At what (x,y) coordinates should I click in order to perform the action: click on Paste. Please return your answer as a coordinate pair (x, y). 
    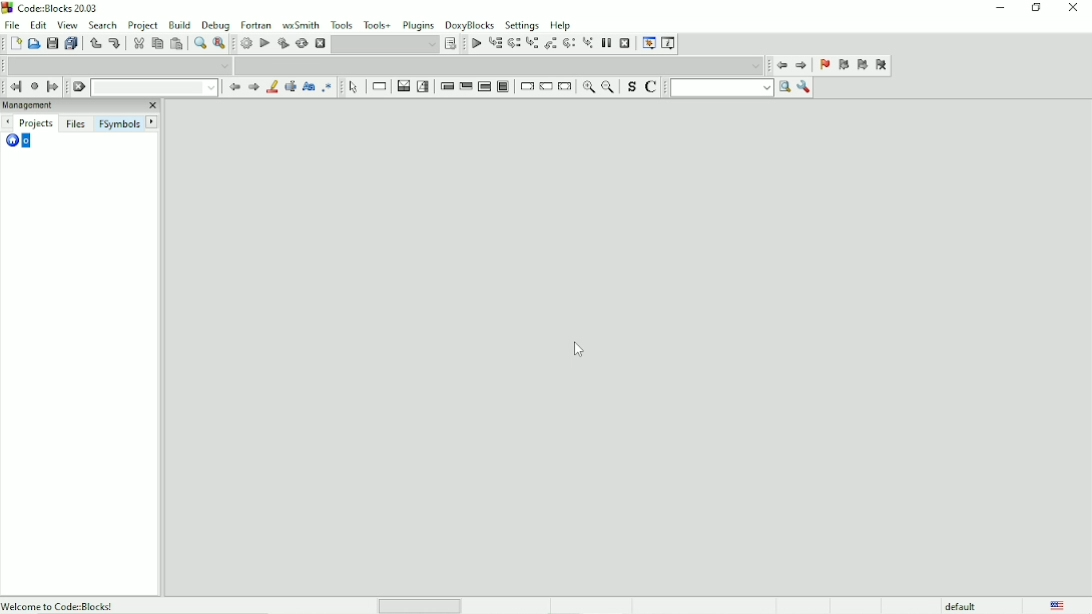
    Looking at the image, I should click on (176, 44).